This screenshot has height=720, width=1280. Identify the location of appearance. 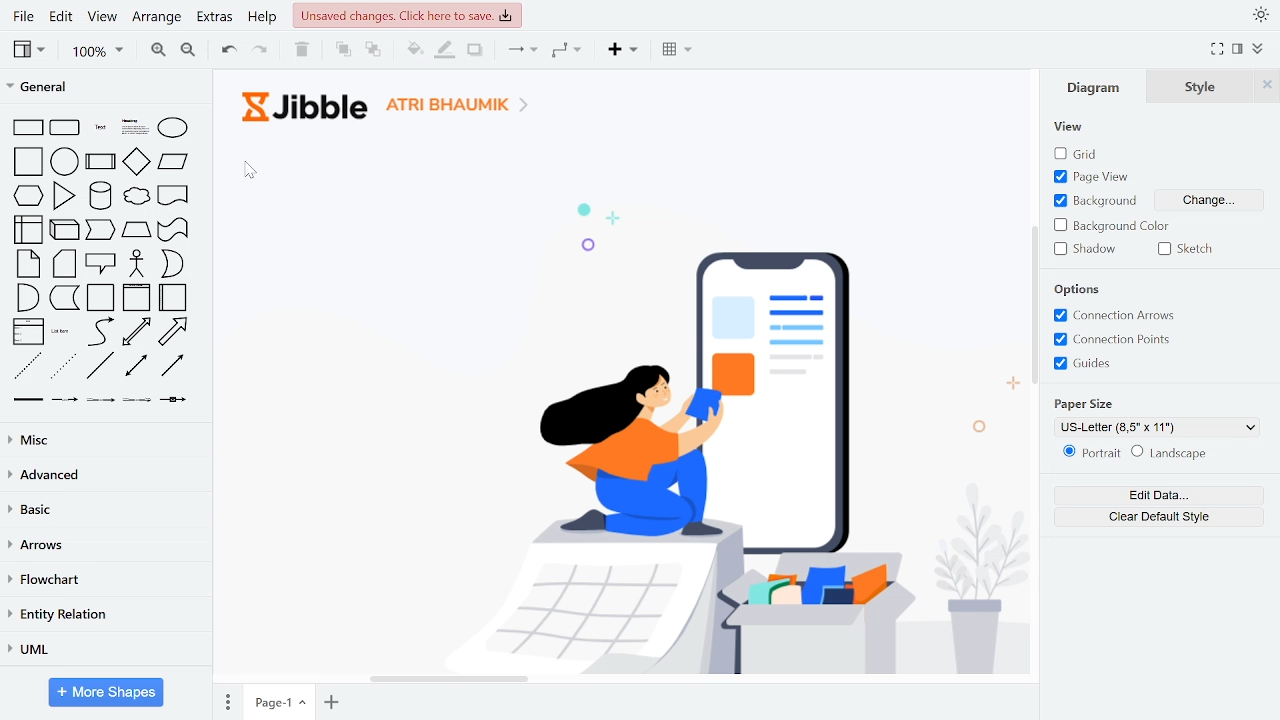
(1258, 15).